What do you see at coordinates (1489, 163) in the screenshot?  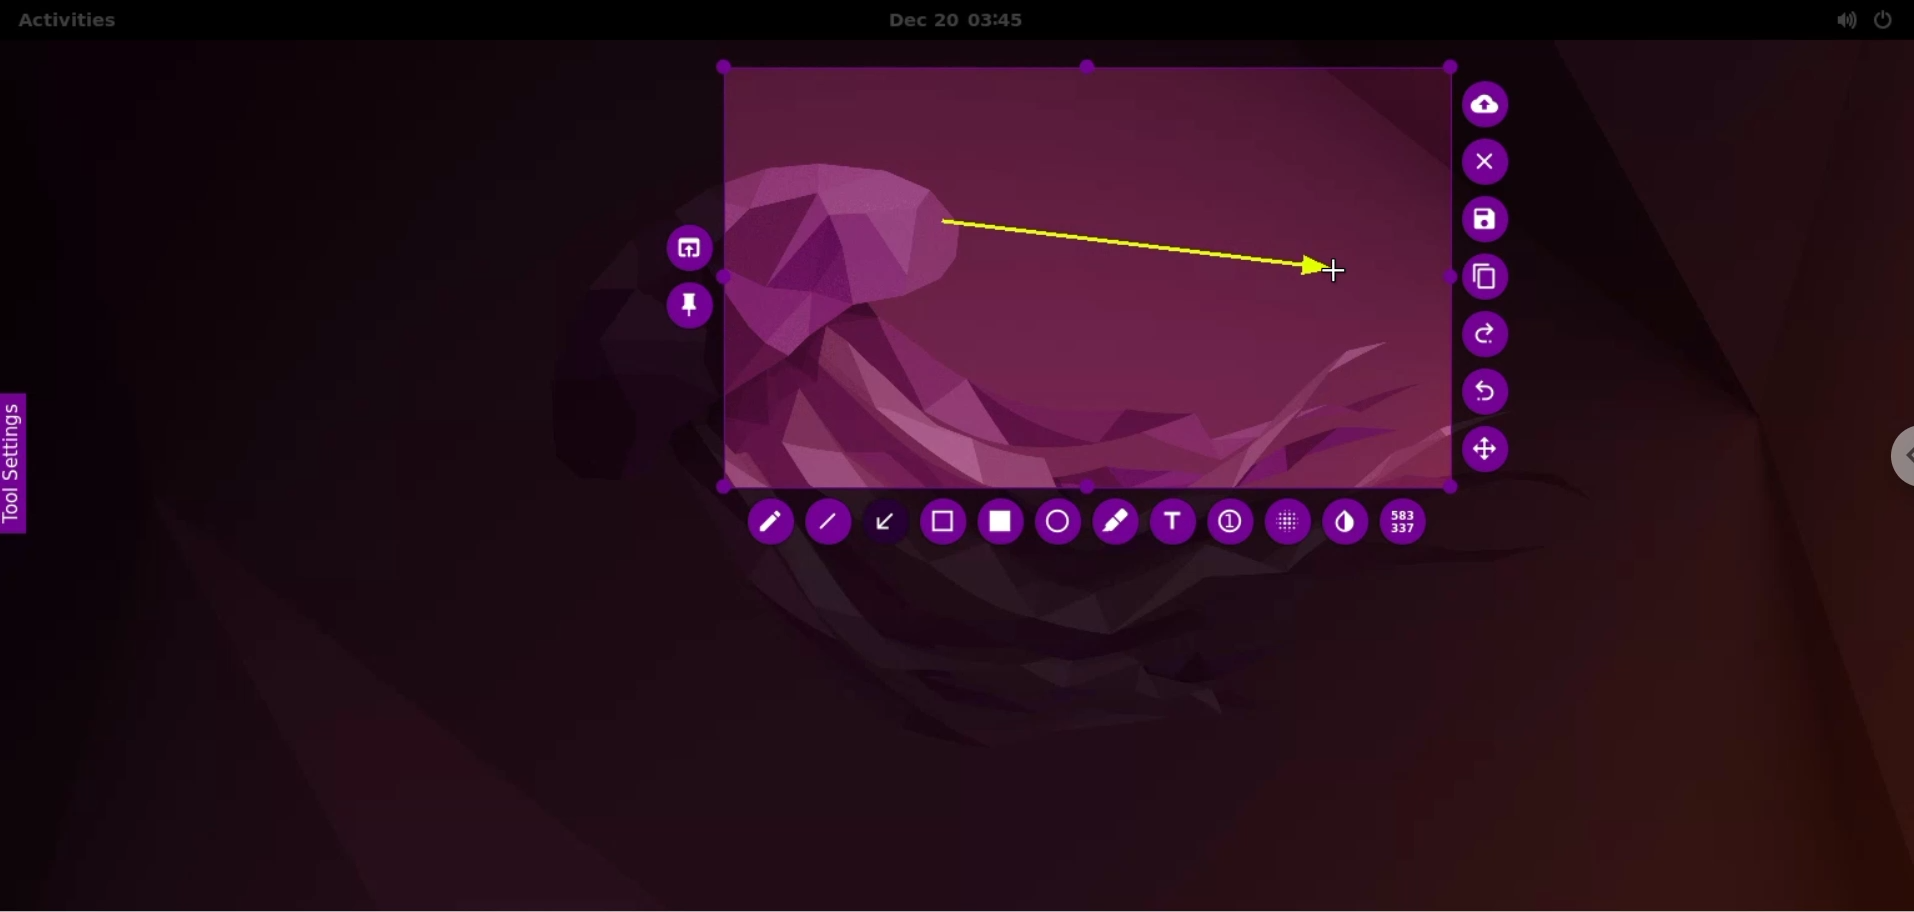 I see `cancel capture` at bounding box center [1489, 163].